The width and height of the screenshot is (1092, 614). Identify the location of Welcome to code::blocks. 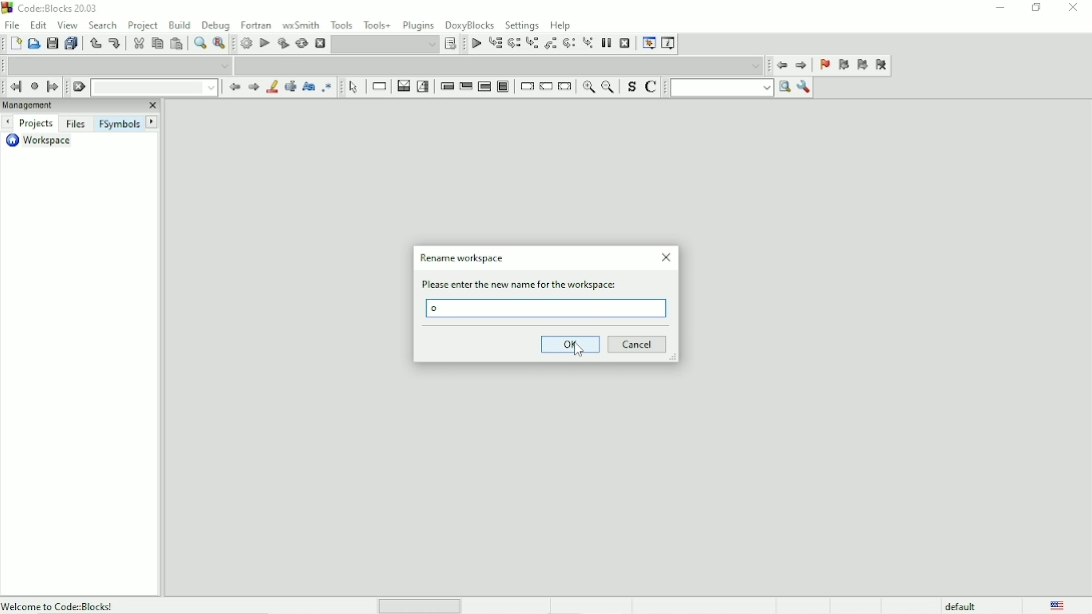
(61, 604).